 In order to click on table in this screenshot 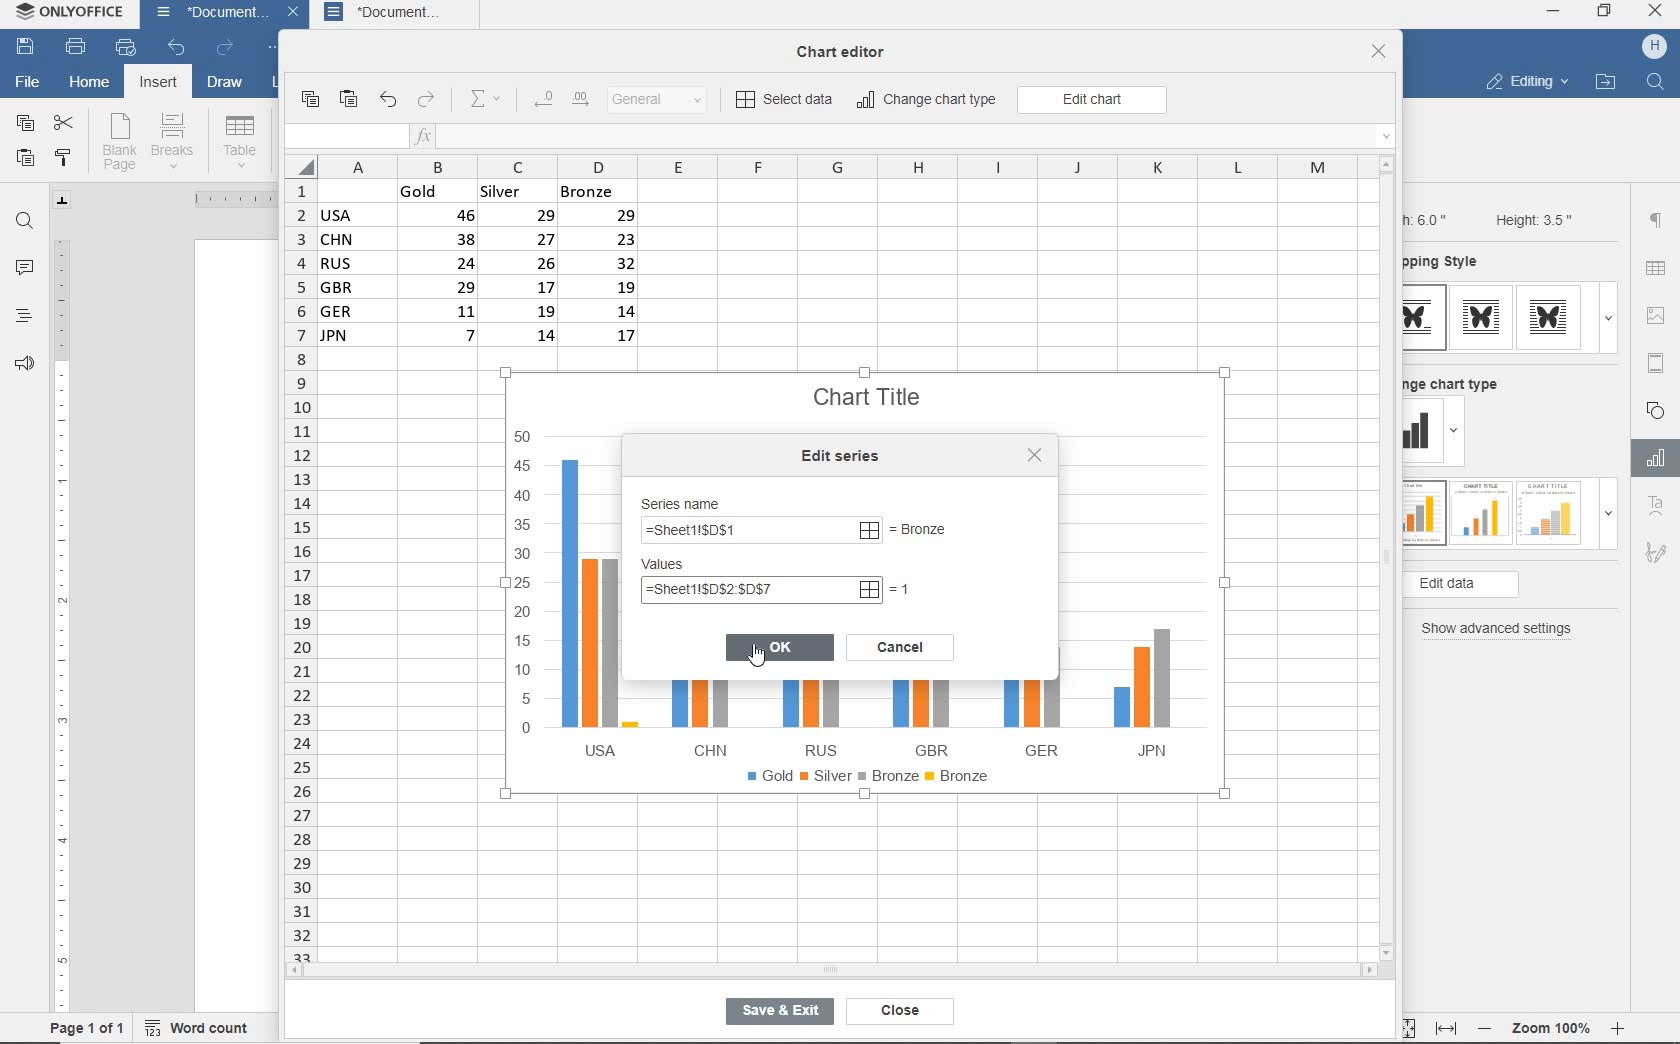, I will do `click(1657, 270)`.